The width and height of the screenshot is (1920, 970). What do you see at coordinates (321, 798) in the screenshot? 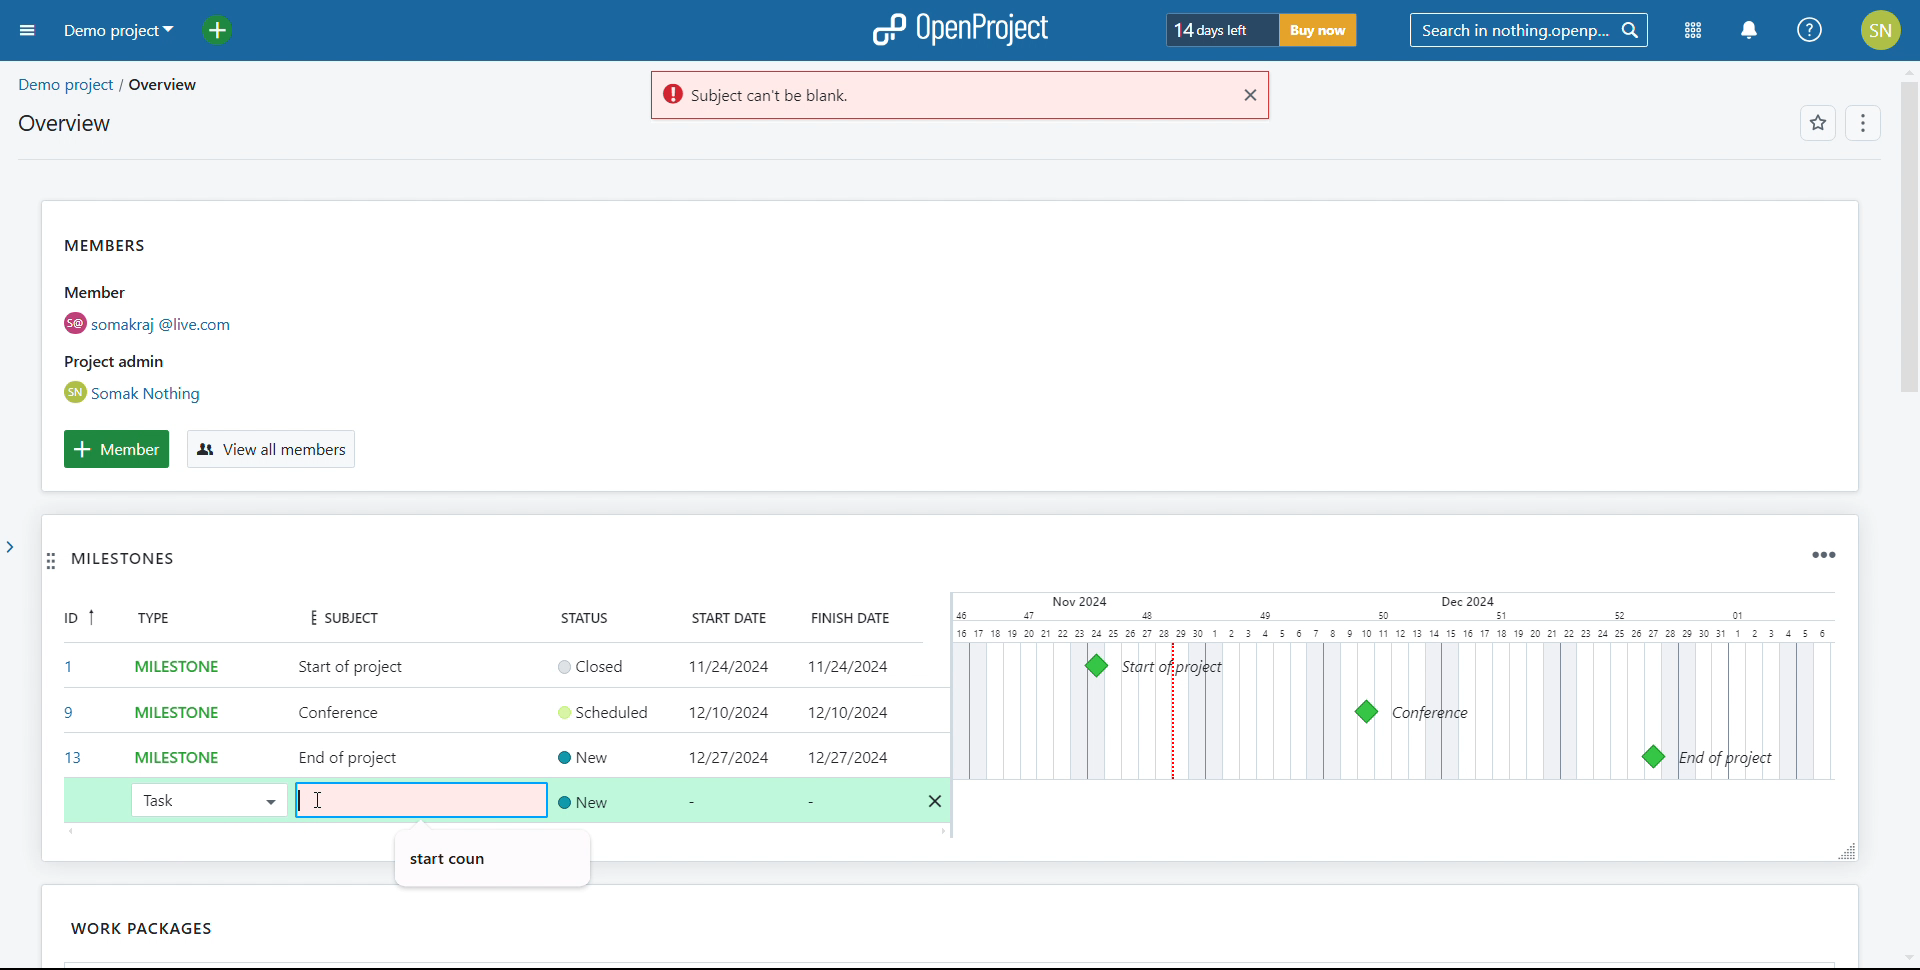
I see `cursor` at bounding box center [321, 798].